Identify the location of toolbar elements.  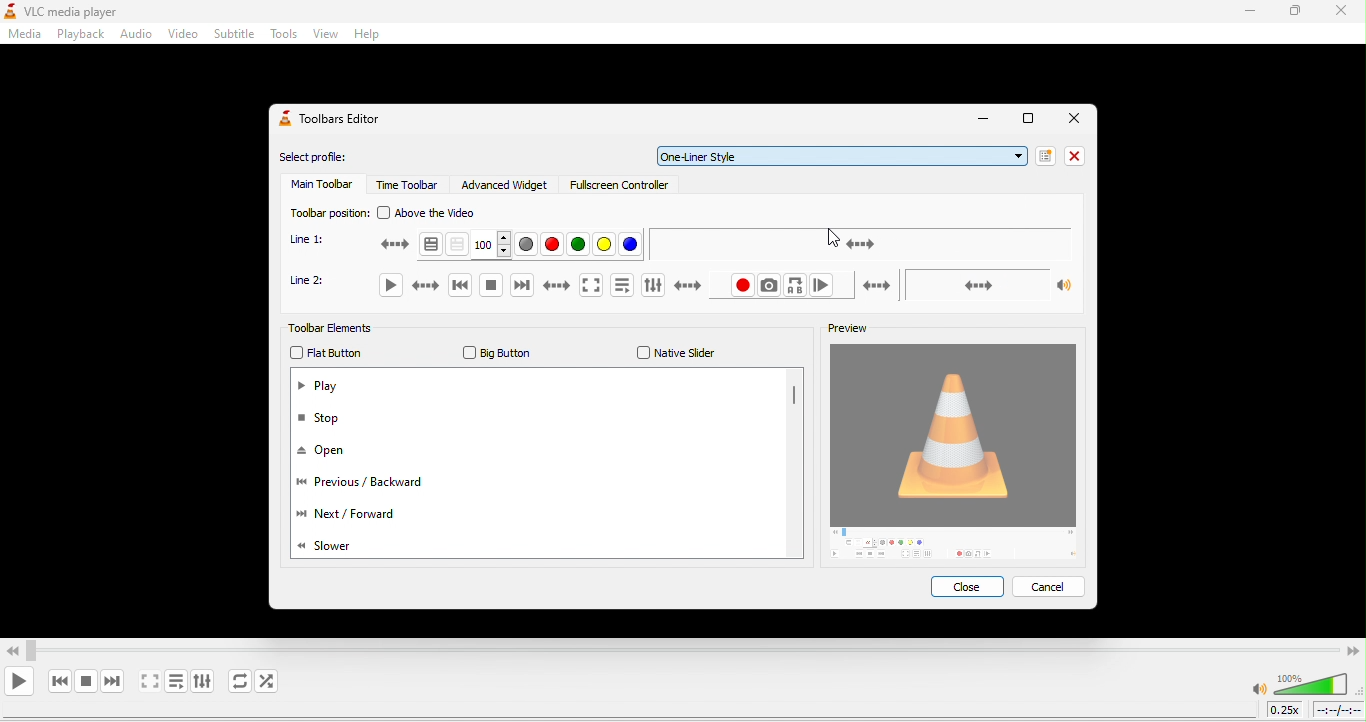
(337, 328).